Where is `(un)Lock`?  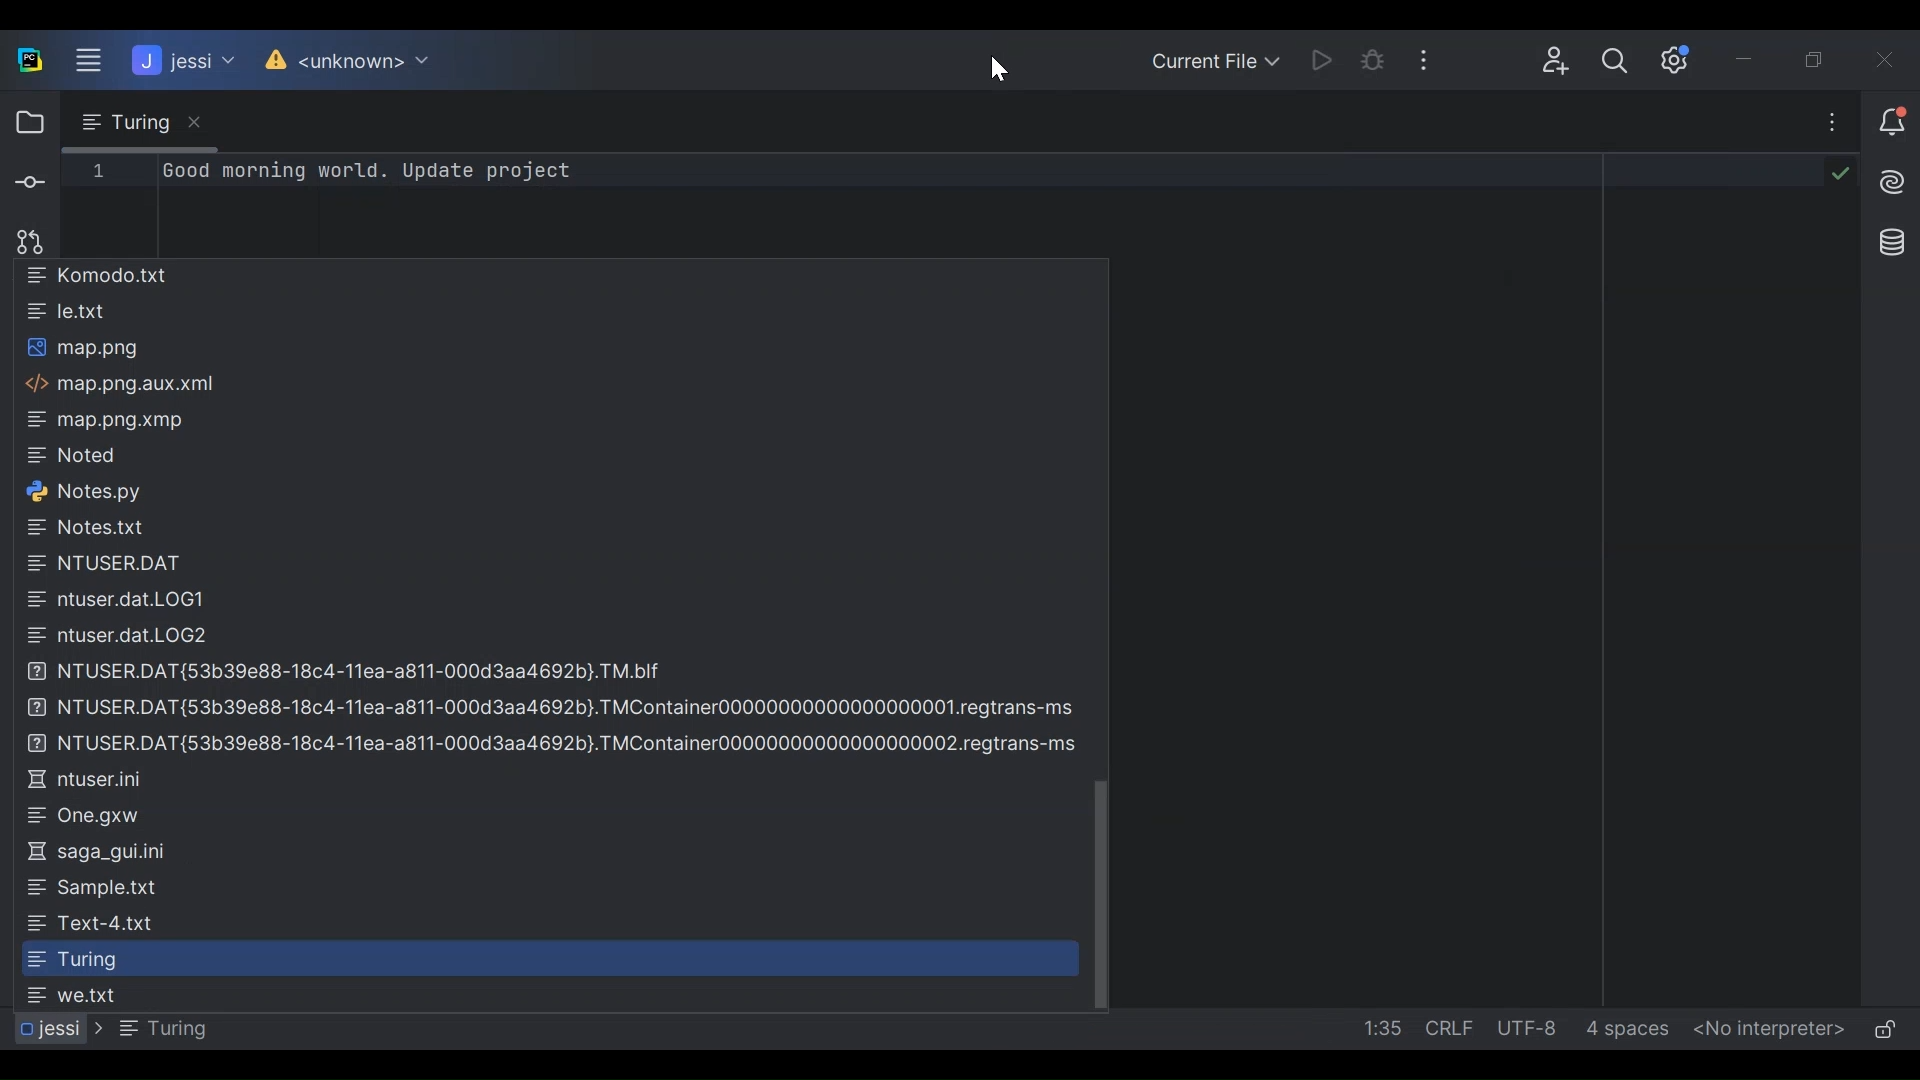 (un)Lock is located at coordinates (1884, 1030).